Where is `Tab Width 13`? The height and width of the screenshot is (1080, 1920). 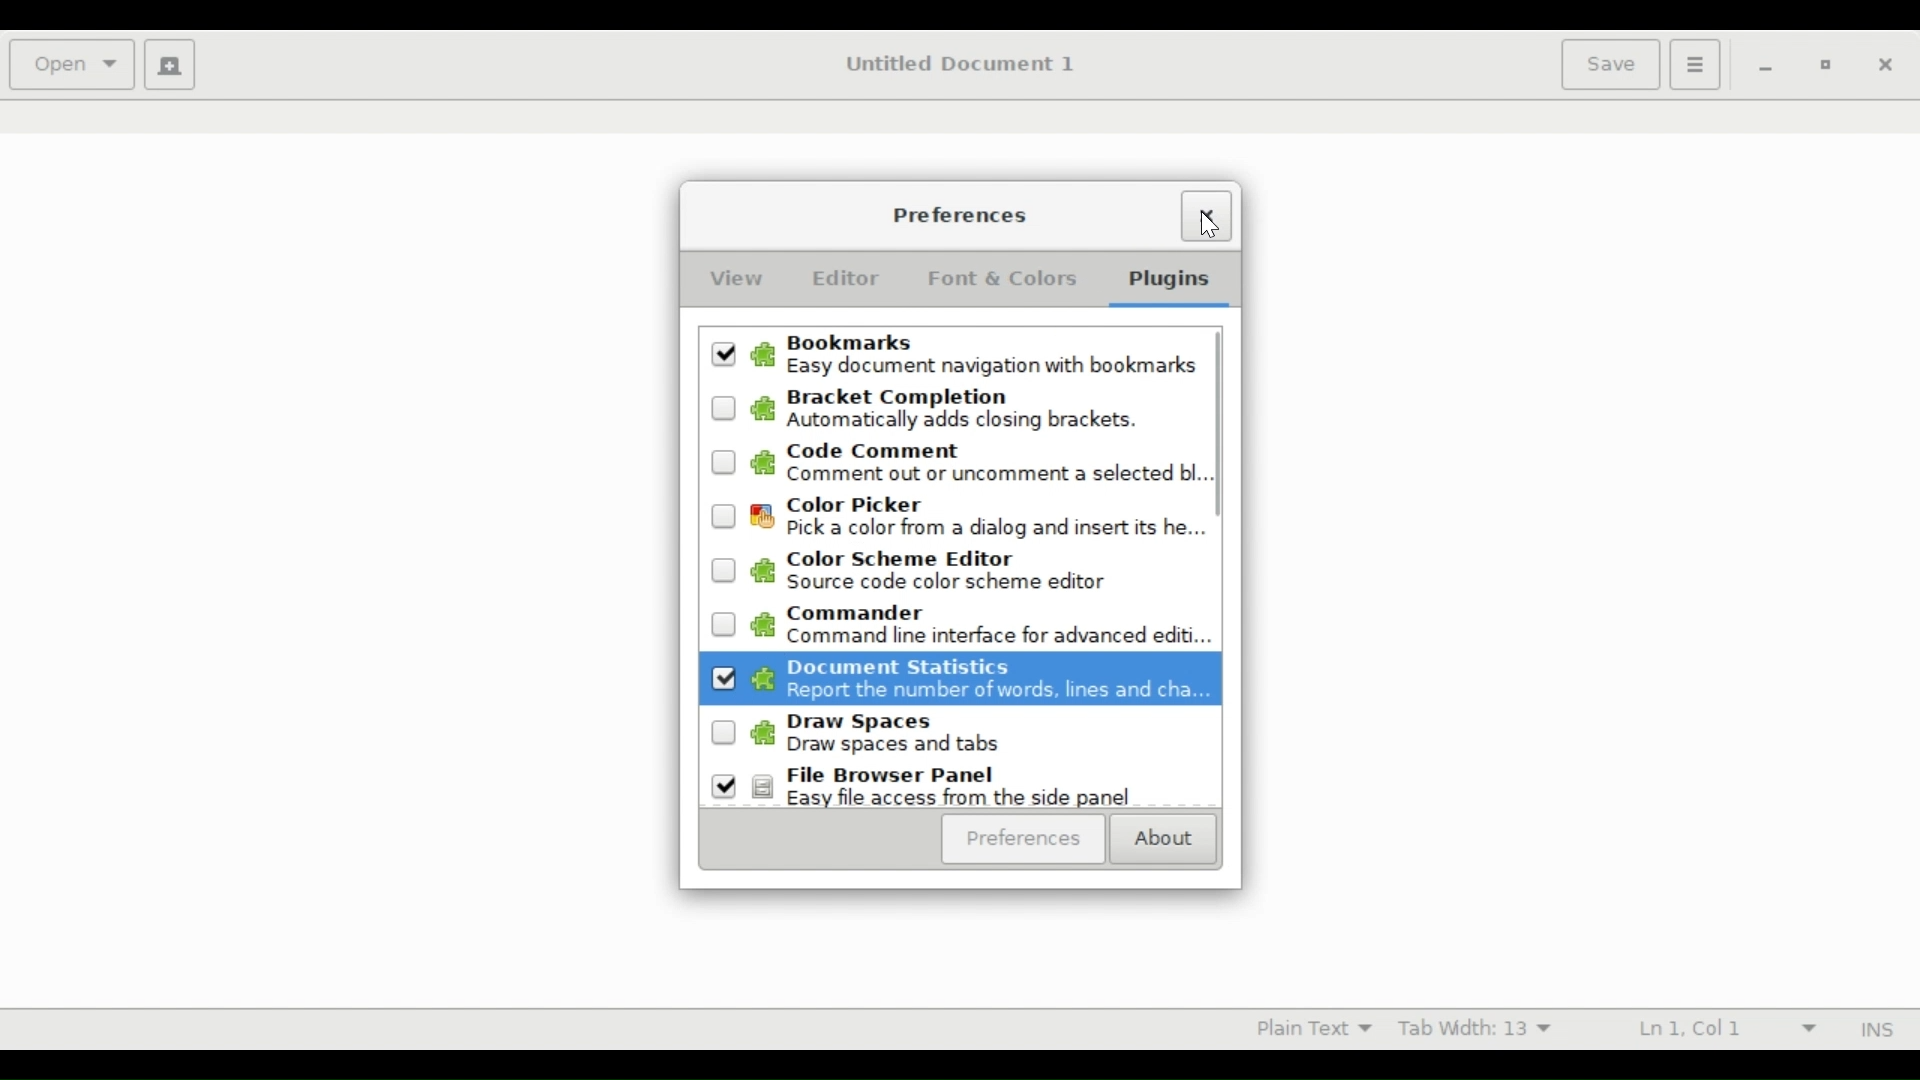
Tab Width 13 is located at coordinates (1484, 1027).